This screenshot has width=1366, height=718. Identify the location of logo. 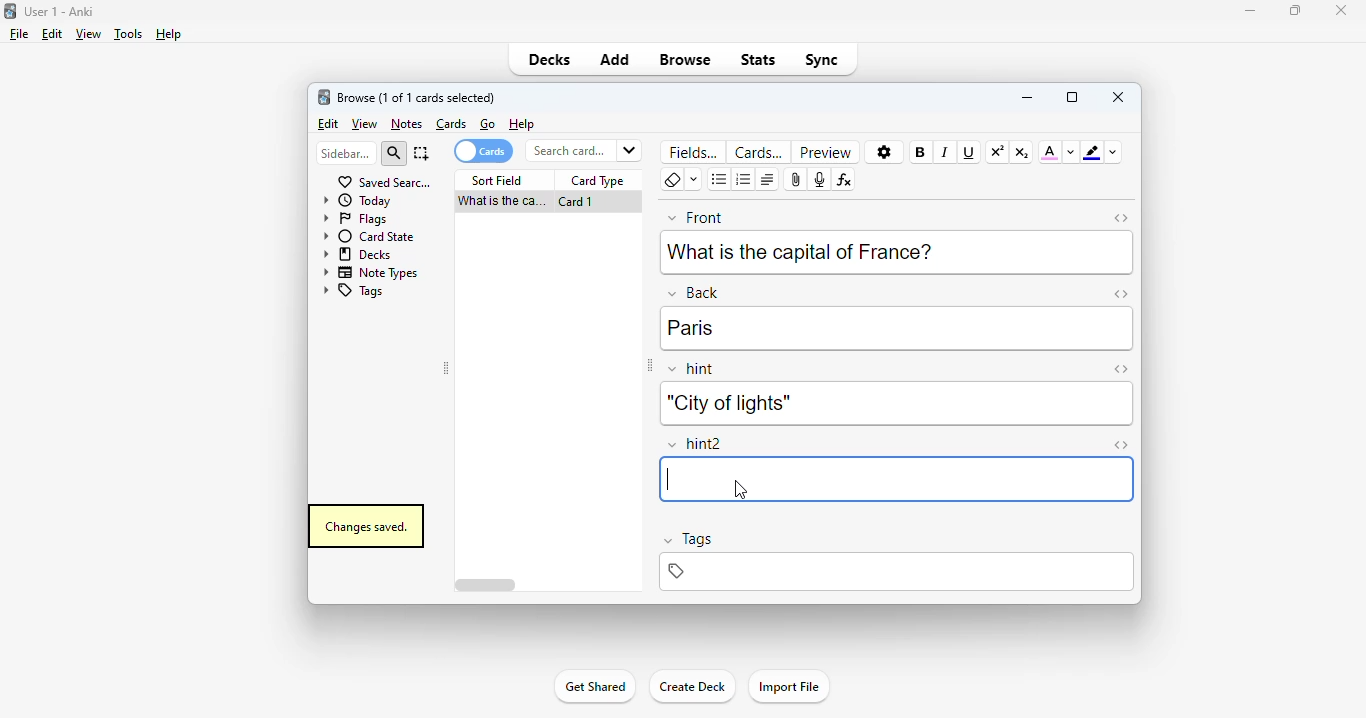
(323, 96).